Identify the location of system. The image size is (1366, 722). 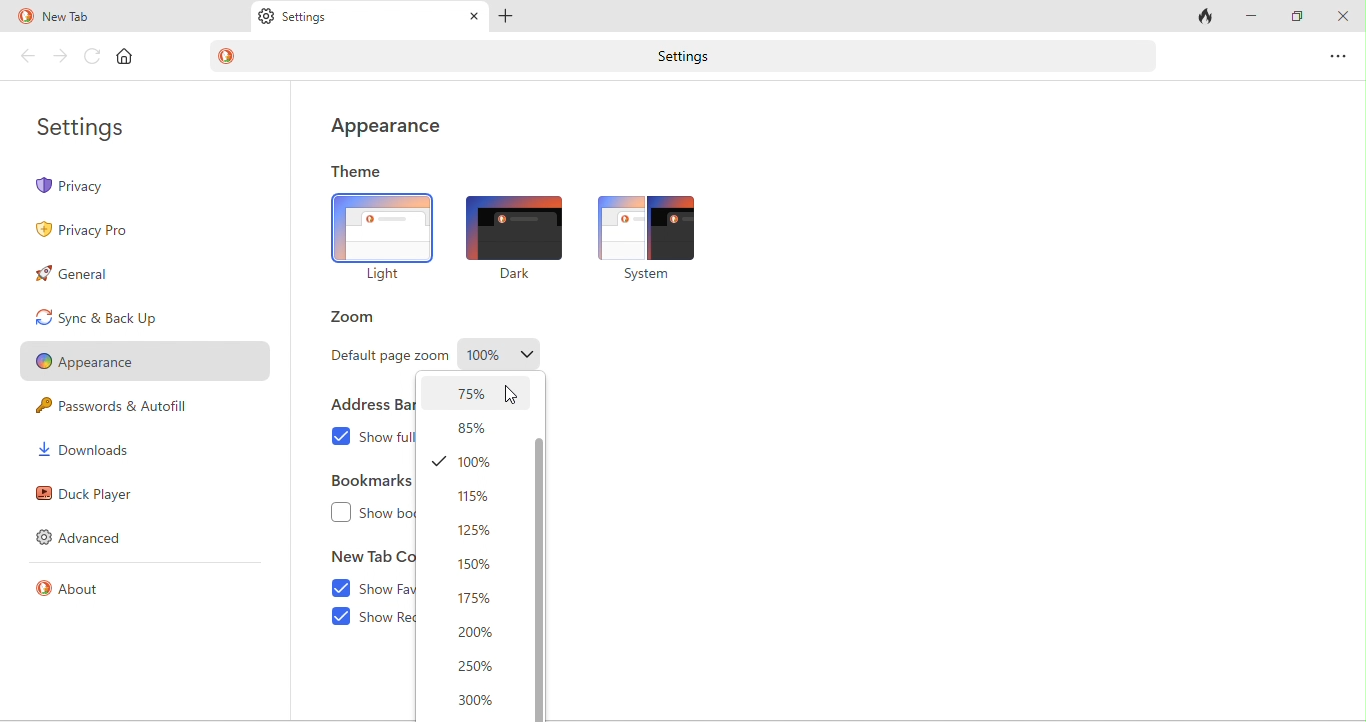
(649, 274).